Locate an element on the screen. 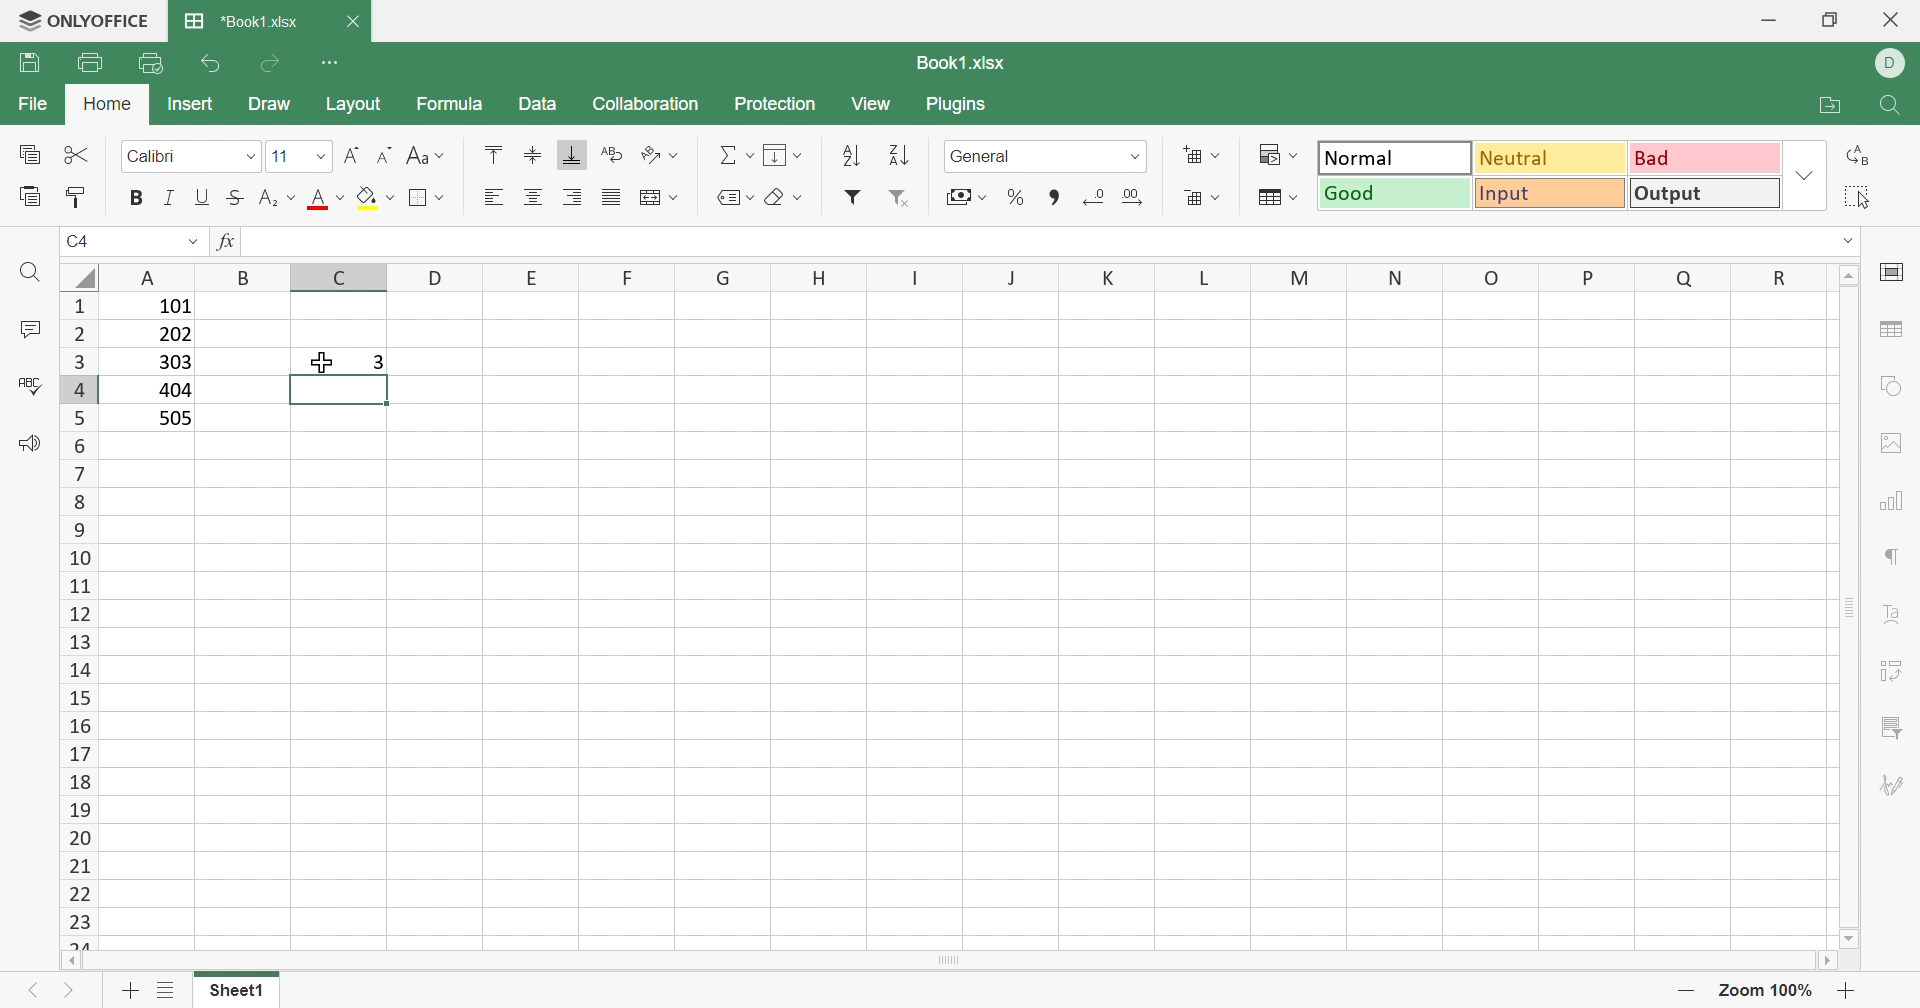  Select all is located at coordinates (1861, 197).